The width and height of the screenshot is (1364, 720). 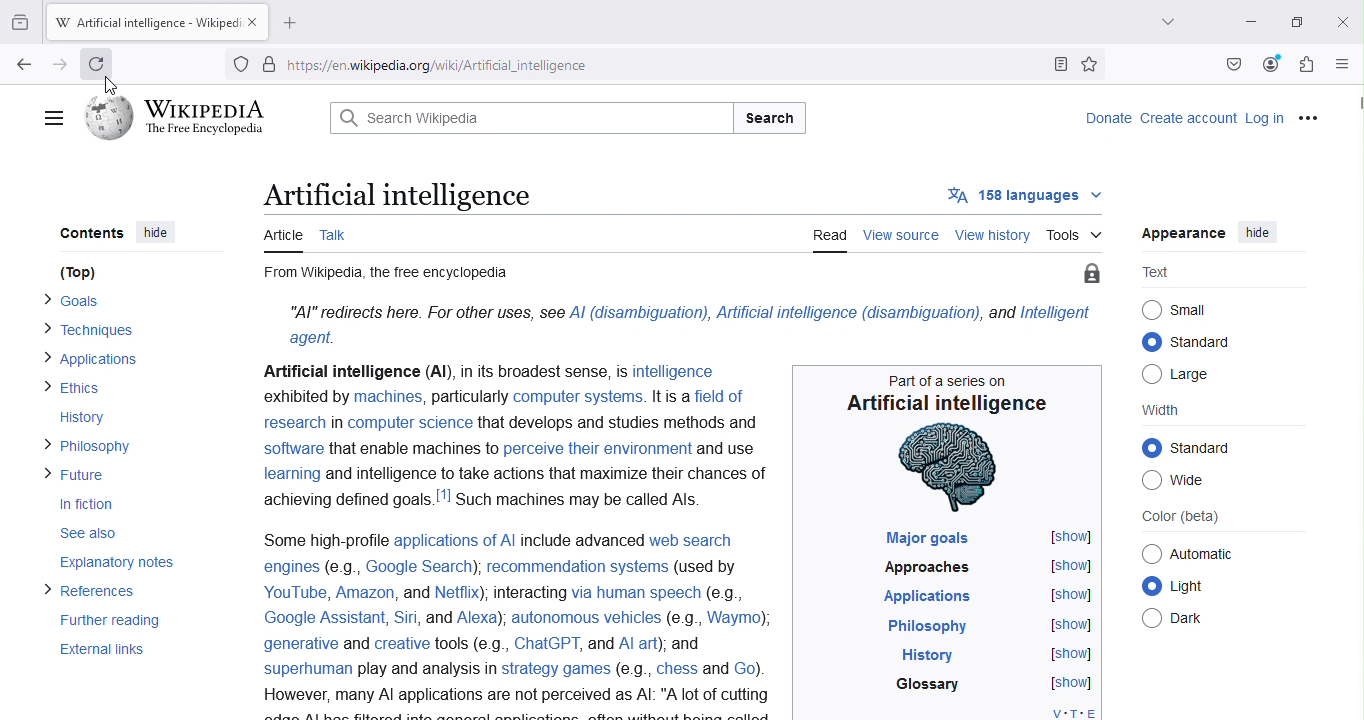 What do you see at coordinates (73, 421) in the screenshot?
I see `History` at bounding box center [73, 421].